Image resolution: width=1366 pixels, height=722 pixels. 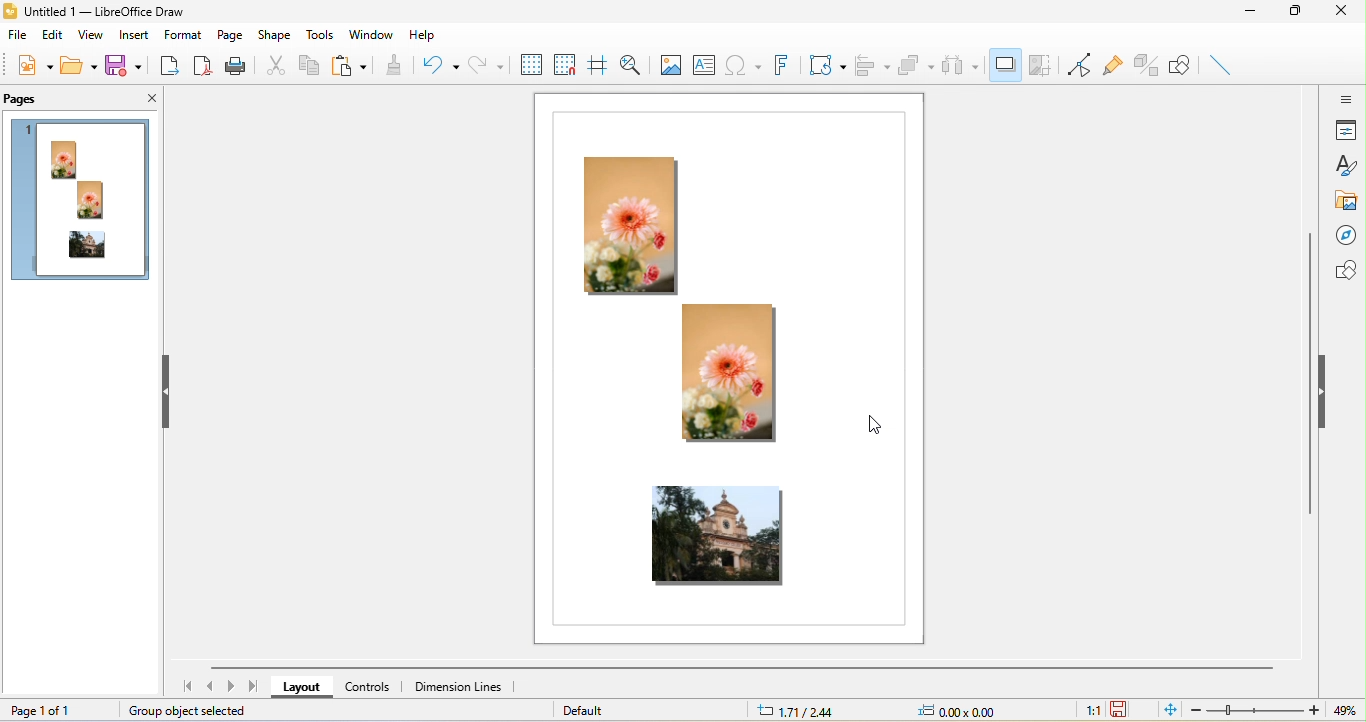 I want to click on toggle extrusion, so click(x=1149, y=63).